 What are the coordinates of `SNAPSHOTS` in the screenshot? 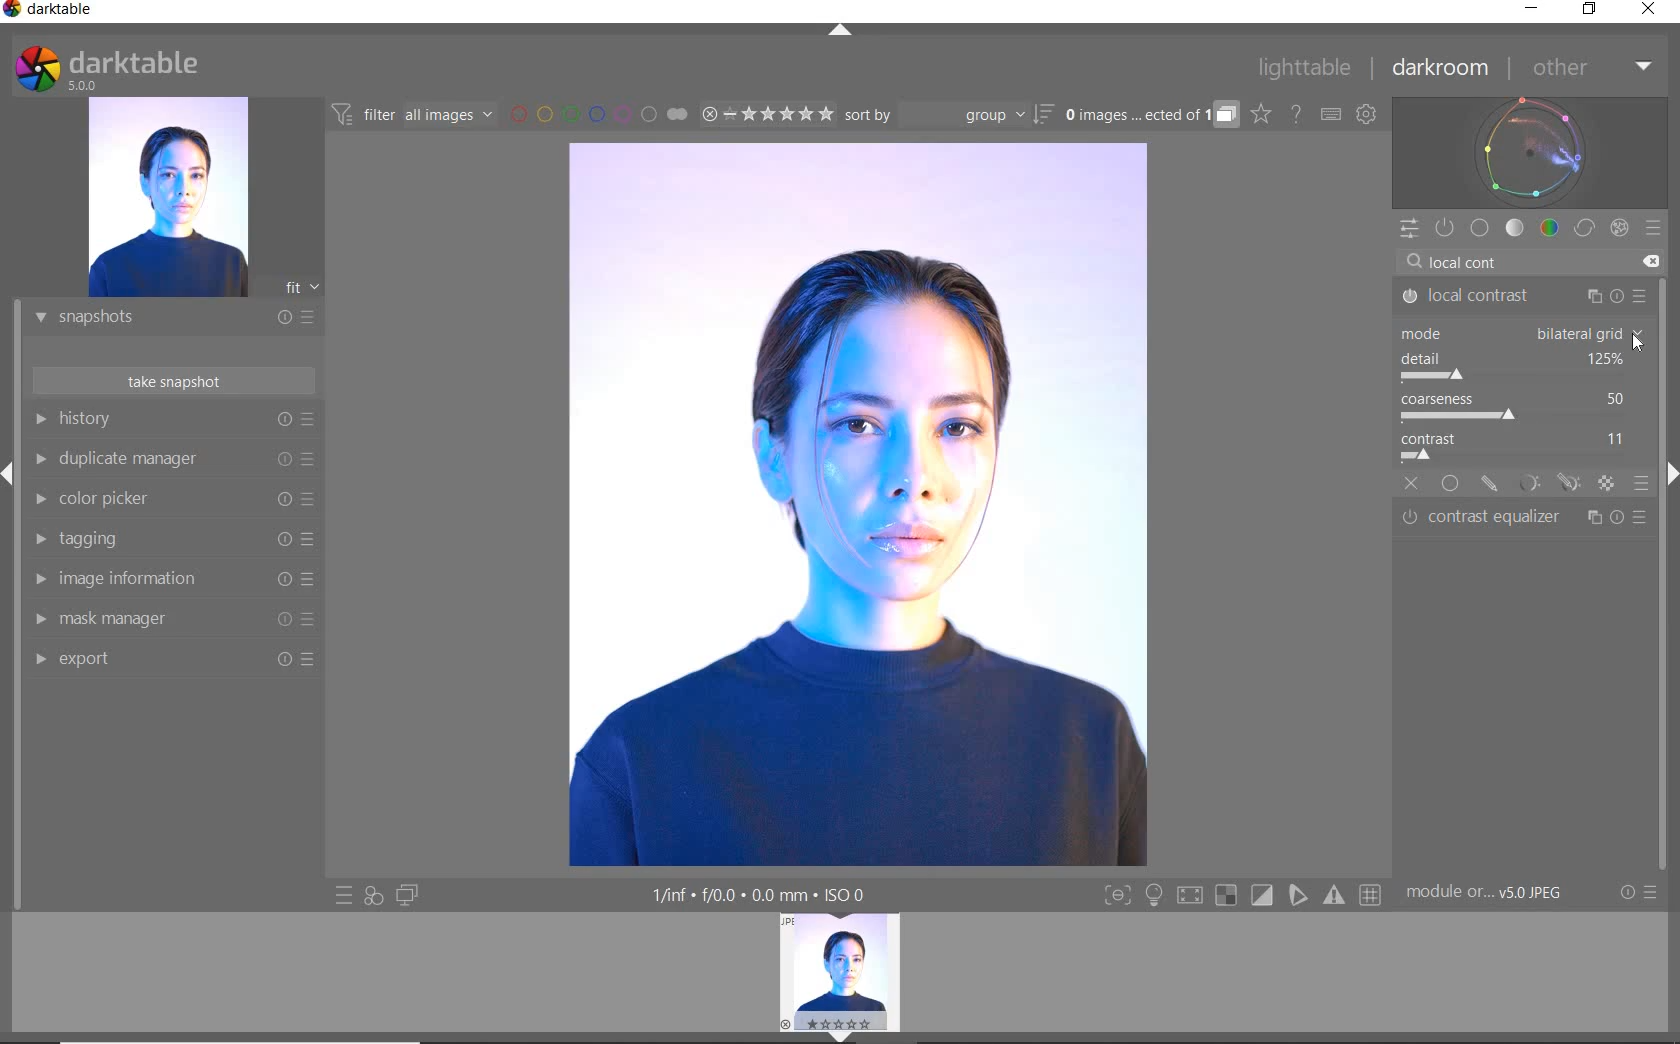 It's located at (166, 319).